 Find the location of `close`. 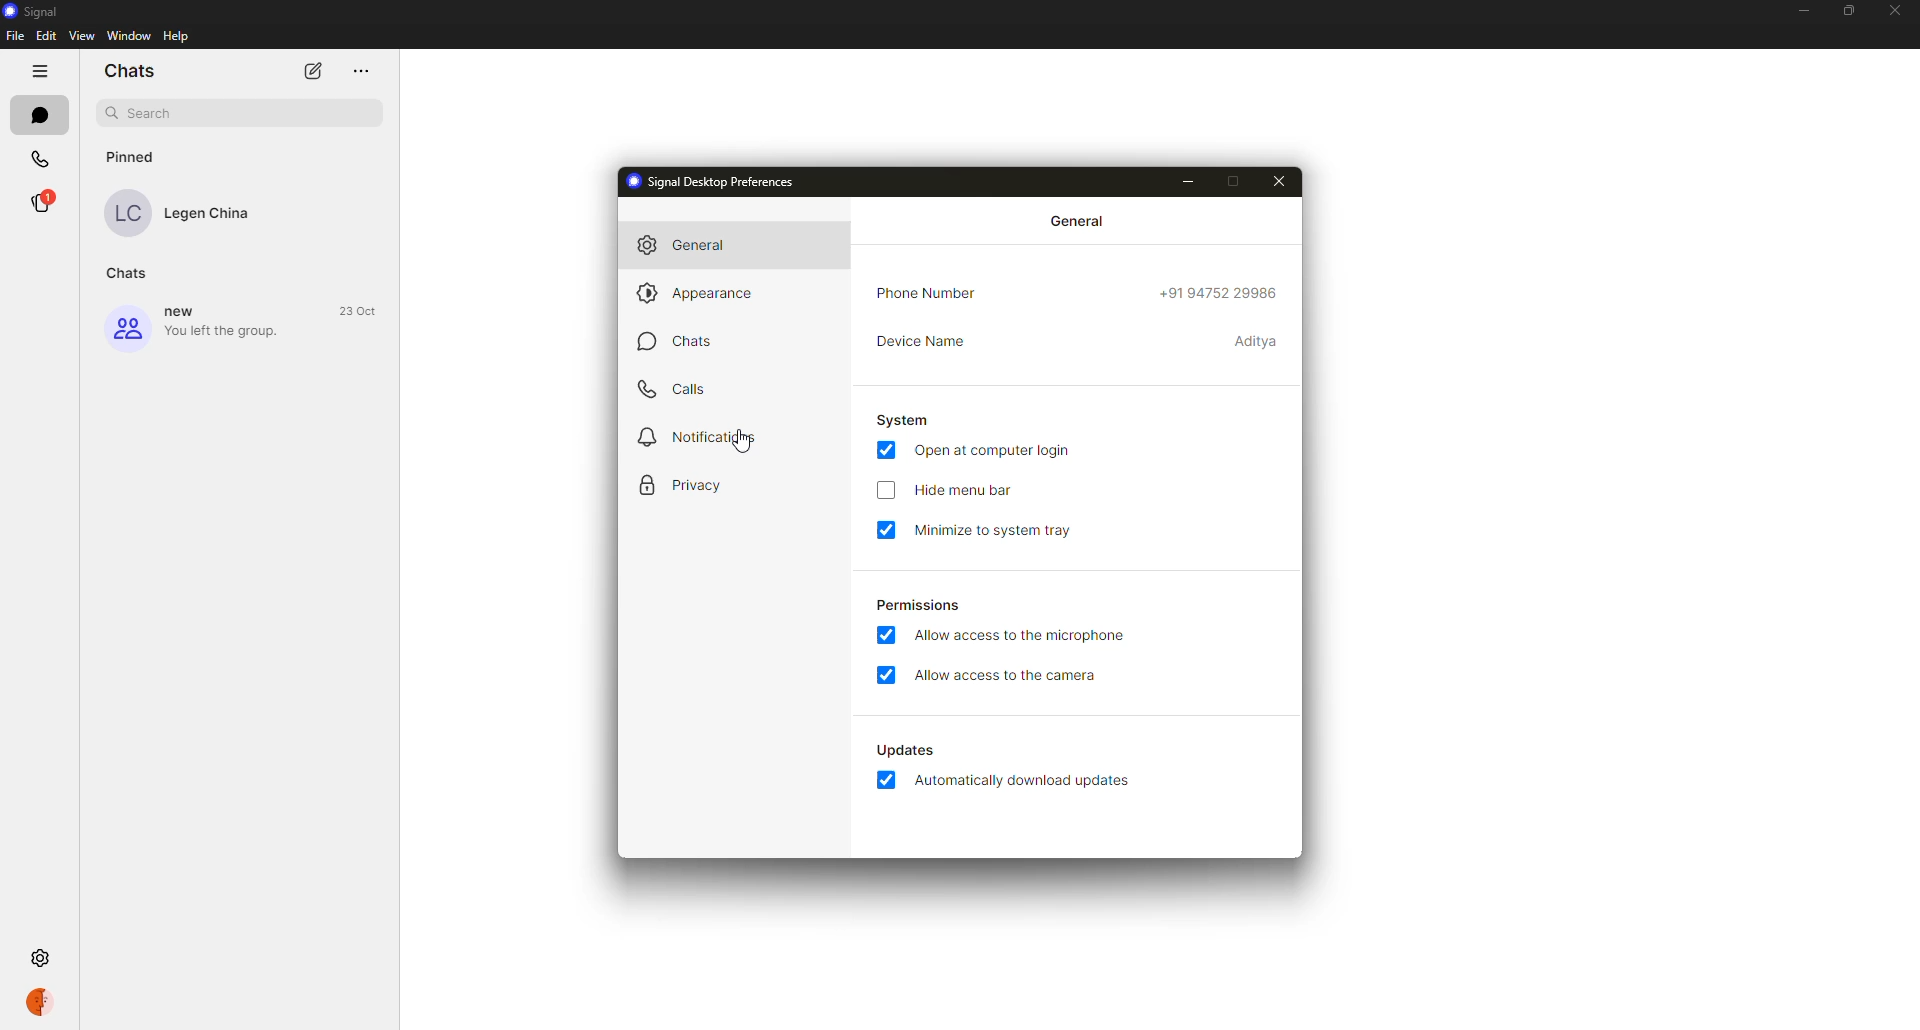

close is located at coordinates (1277, 181).